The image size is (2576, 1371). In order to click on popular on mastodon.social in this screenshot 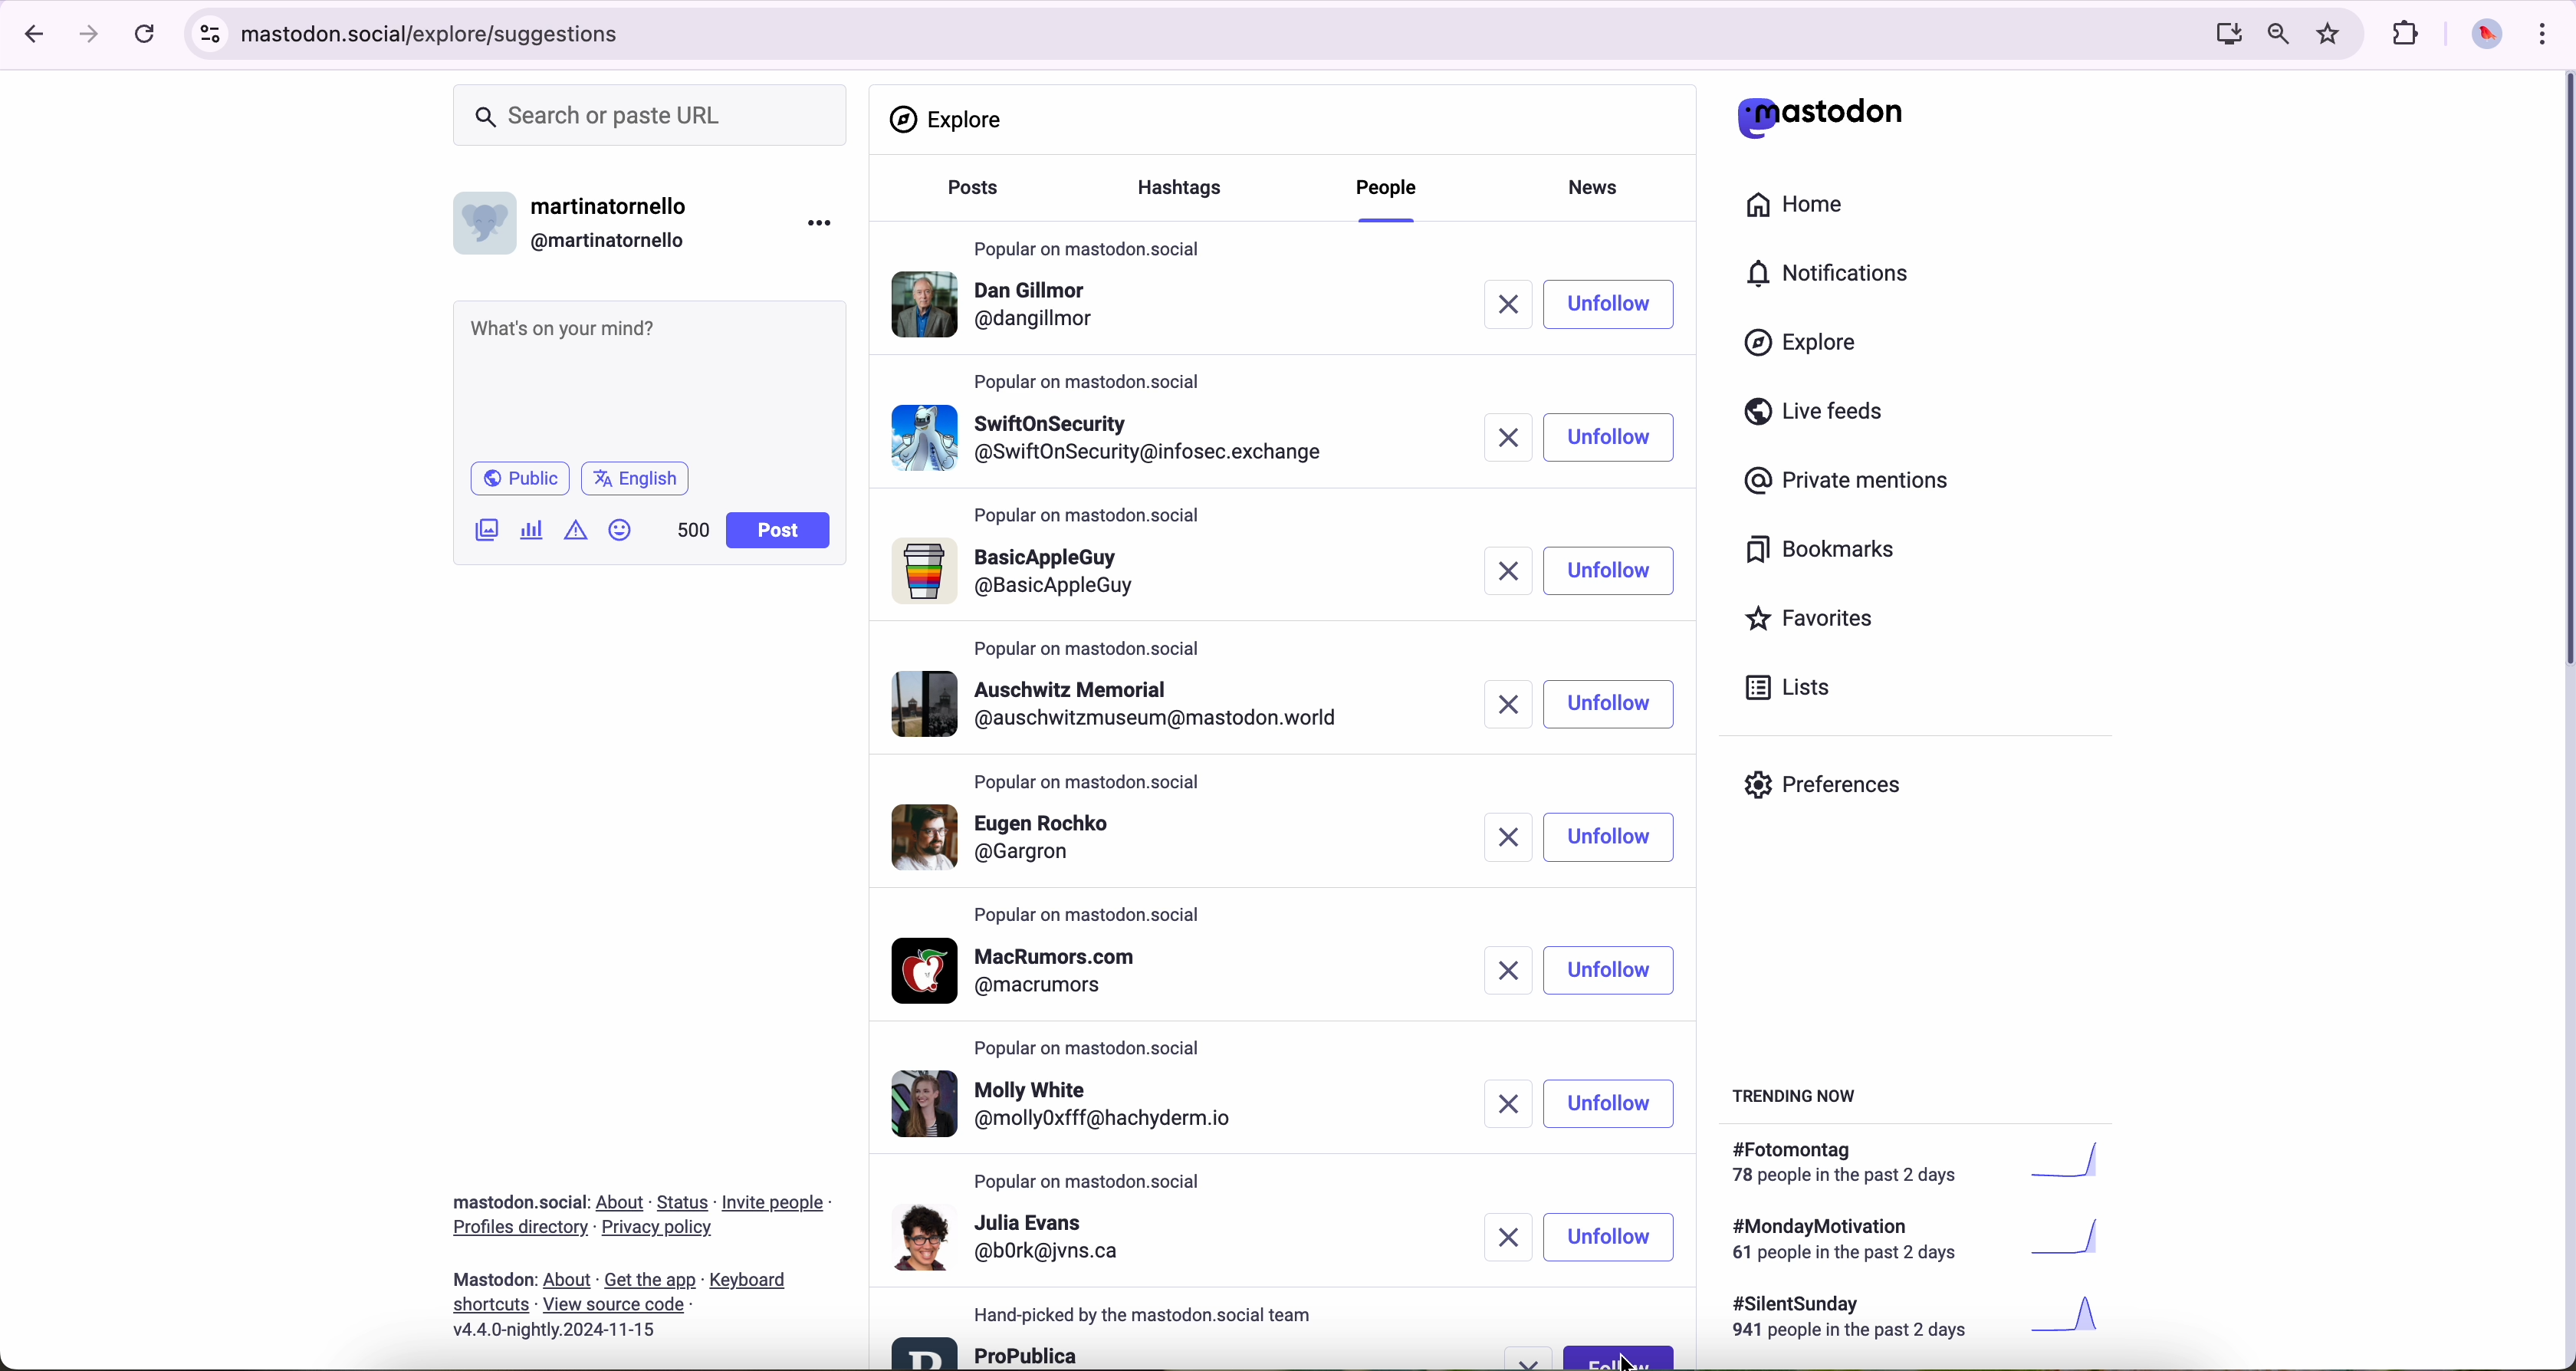, I will do `click(1098, 1044)`.